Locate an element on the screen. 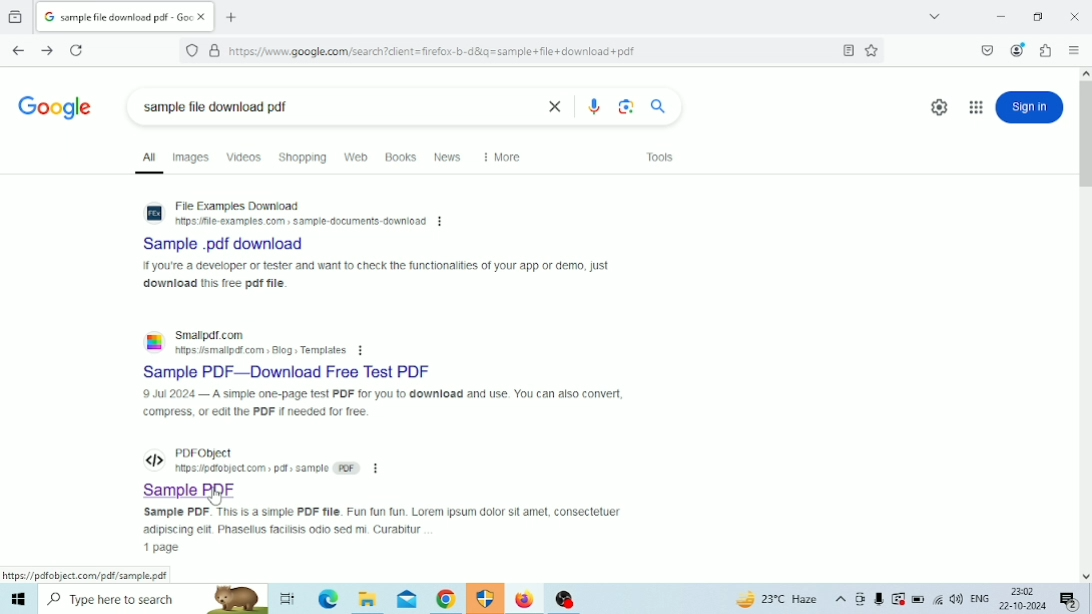 The height and width of the screenshot is (614, 1092). Cursor is located at coordinates (215, 496).